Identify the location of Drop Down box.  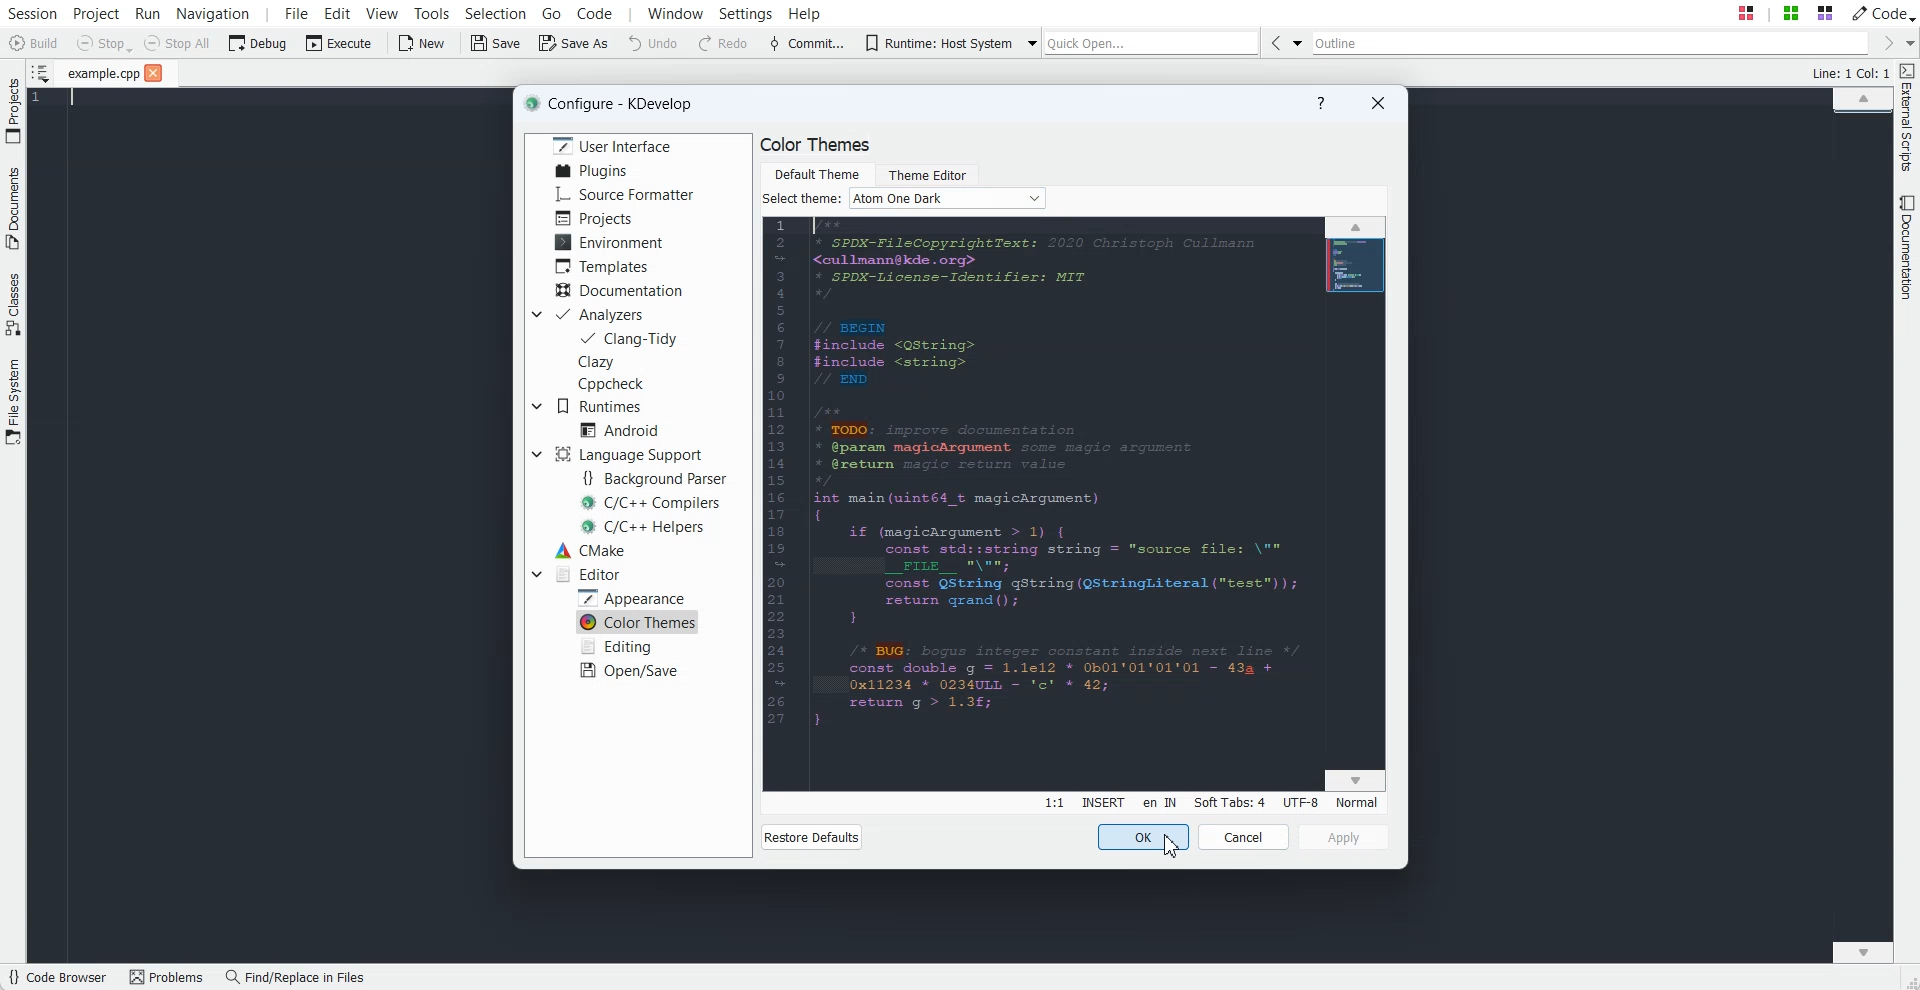
(536, 406).